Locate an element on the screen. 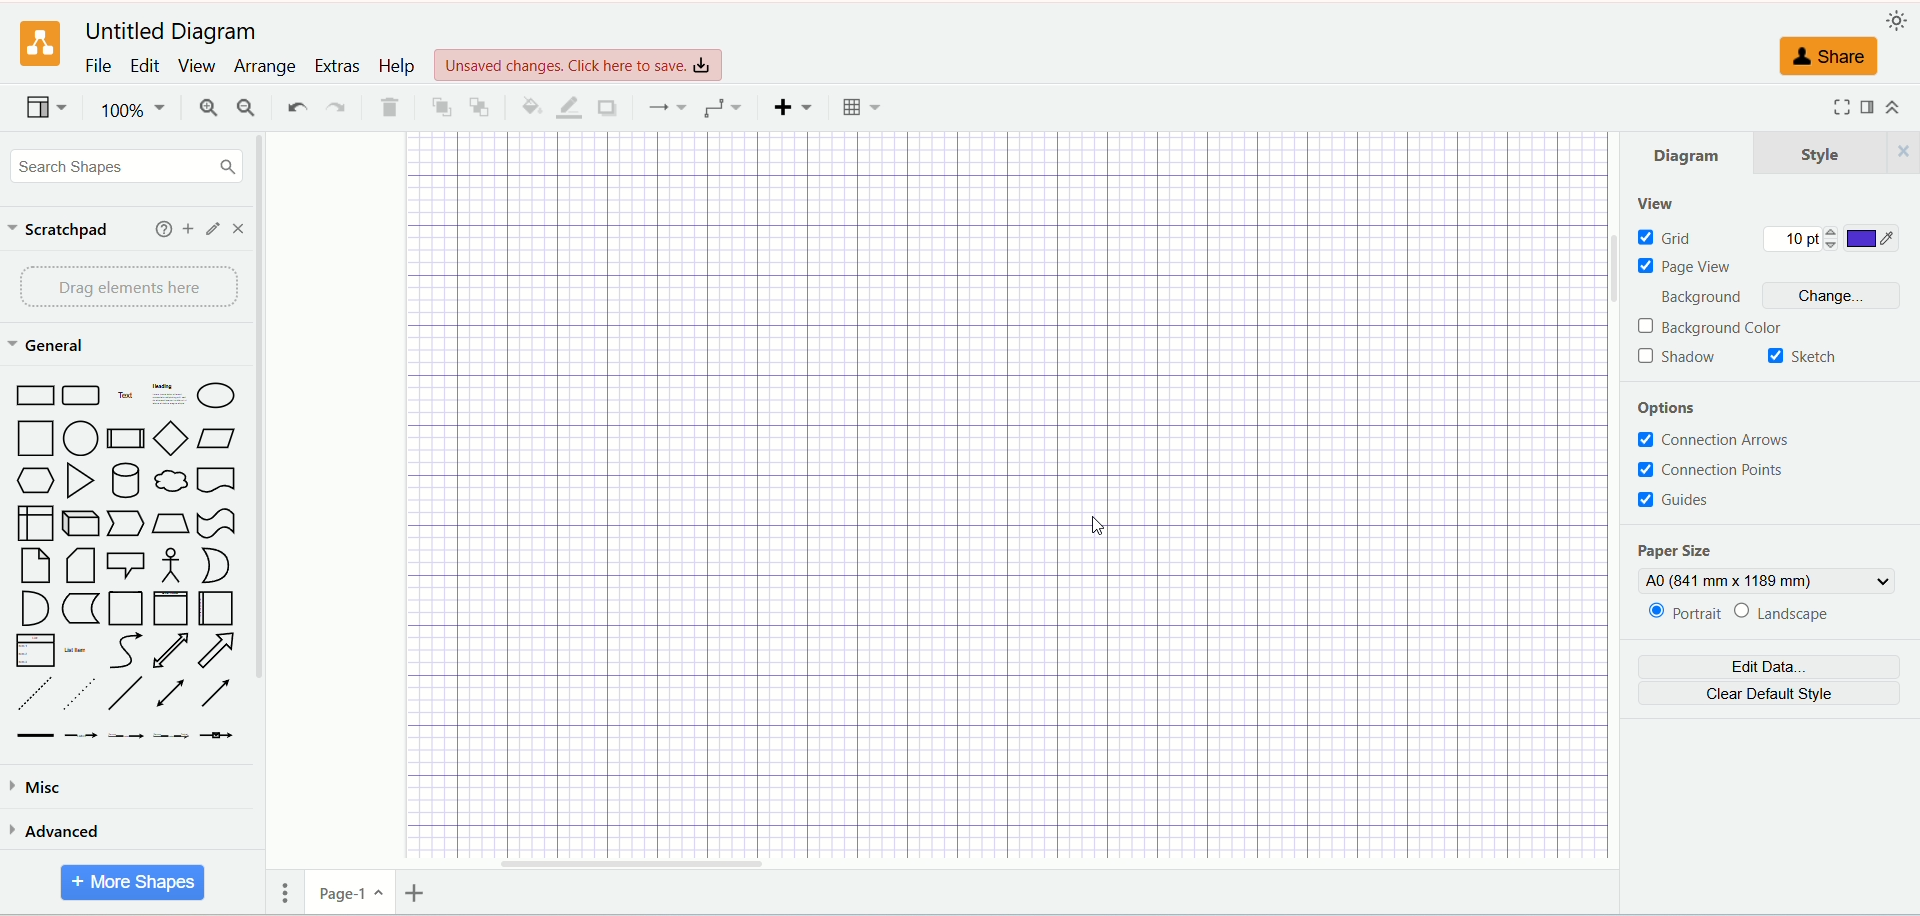  Note is located at coordinates (35, 567).